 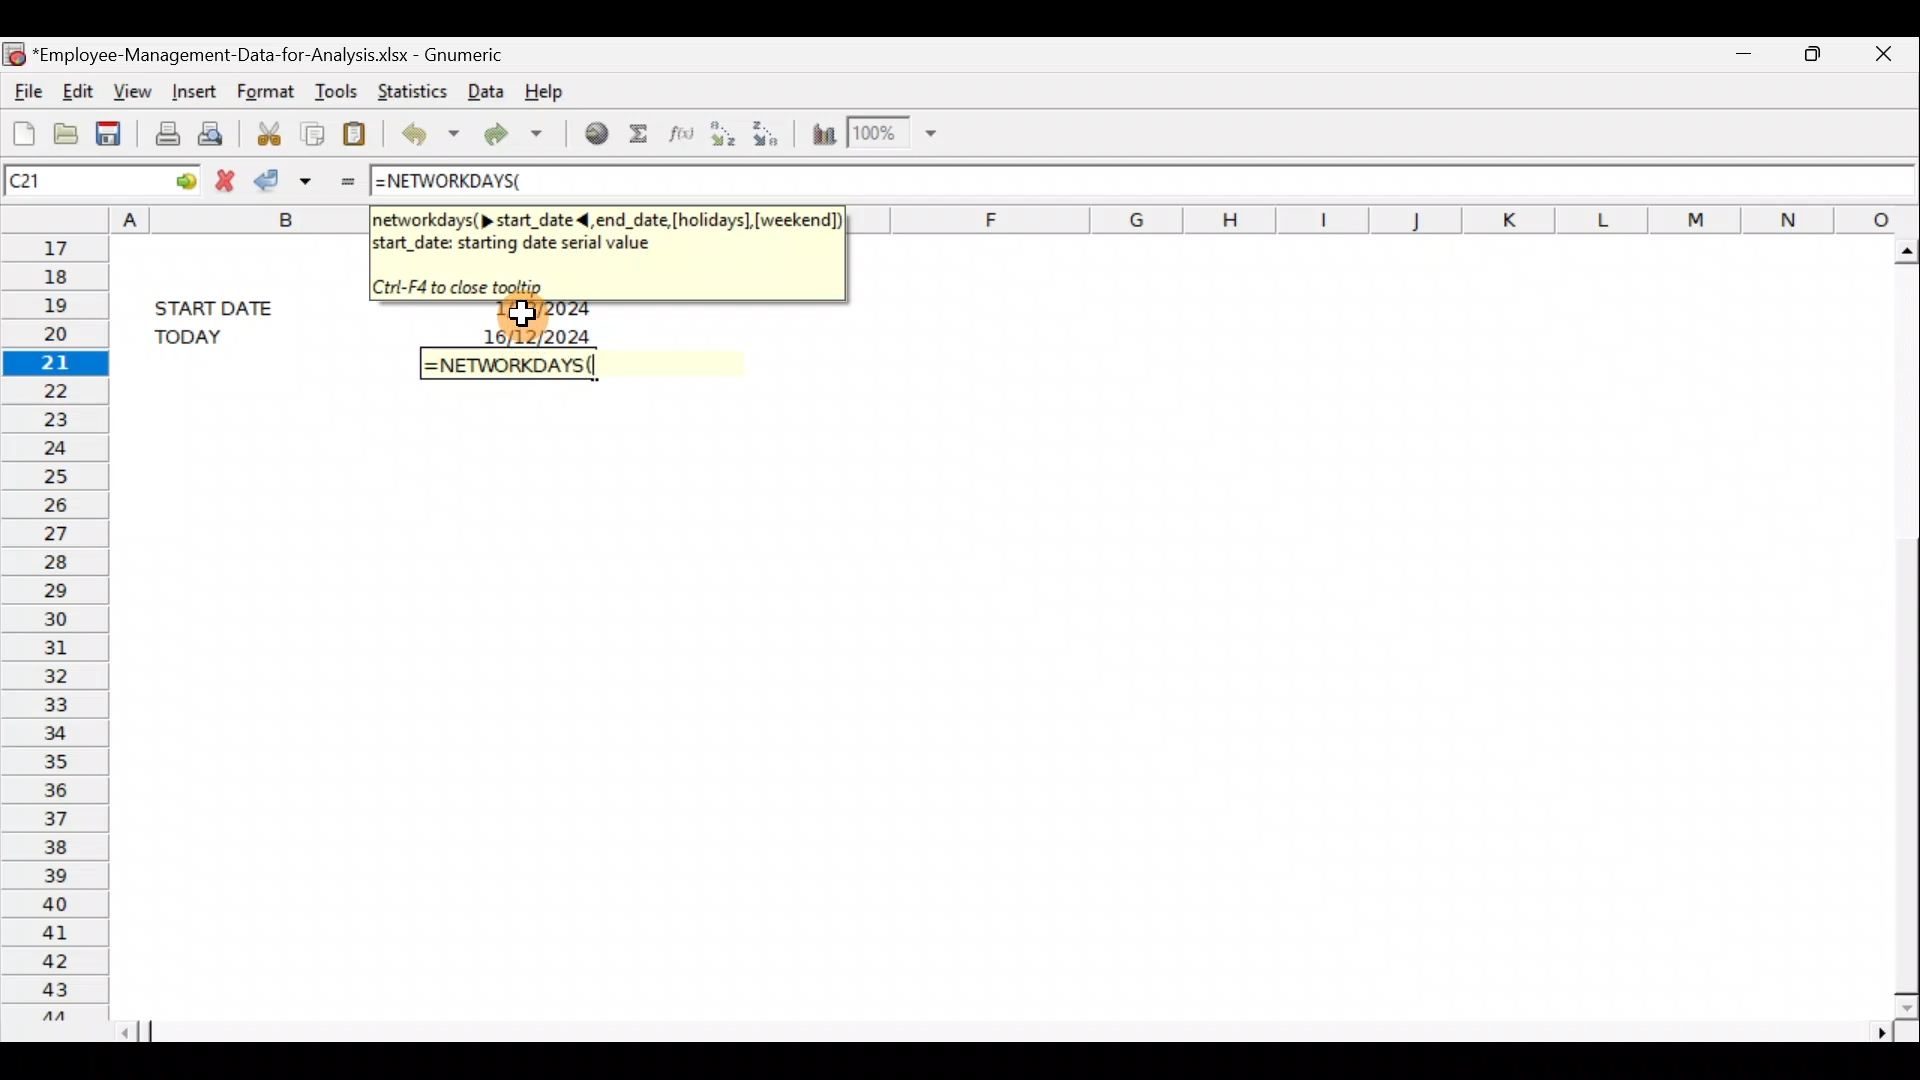 I want to click on Cut the selection, so click(x=271, y=130).